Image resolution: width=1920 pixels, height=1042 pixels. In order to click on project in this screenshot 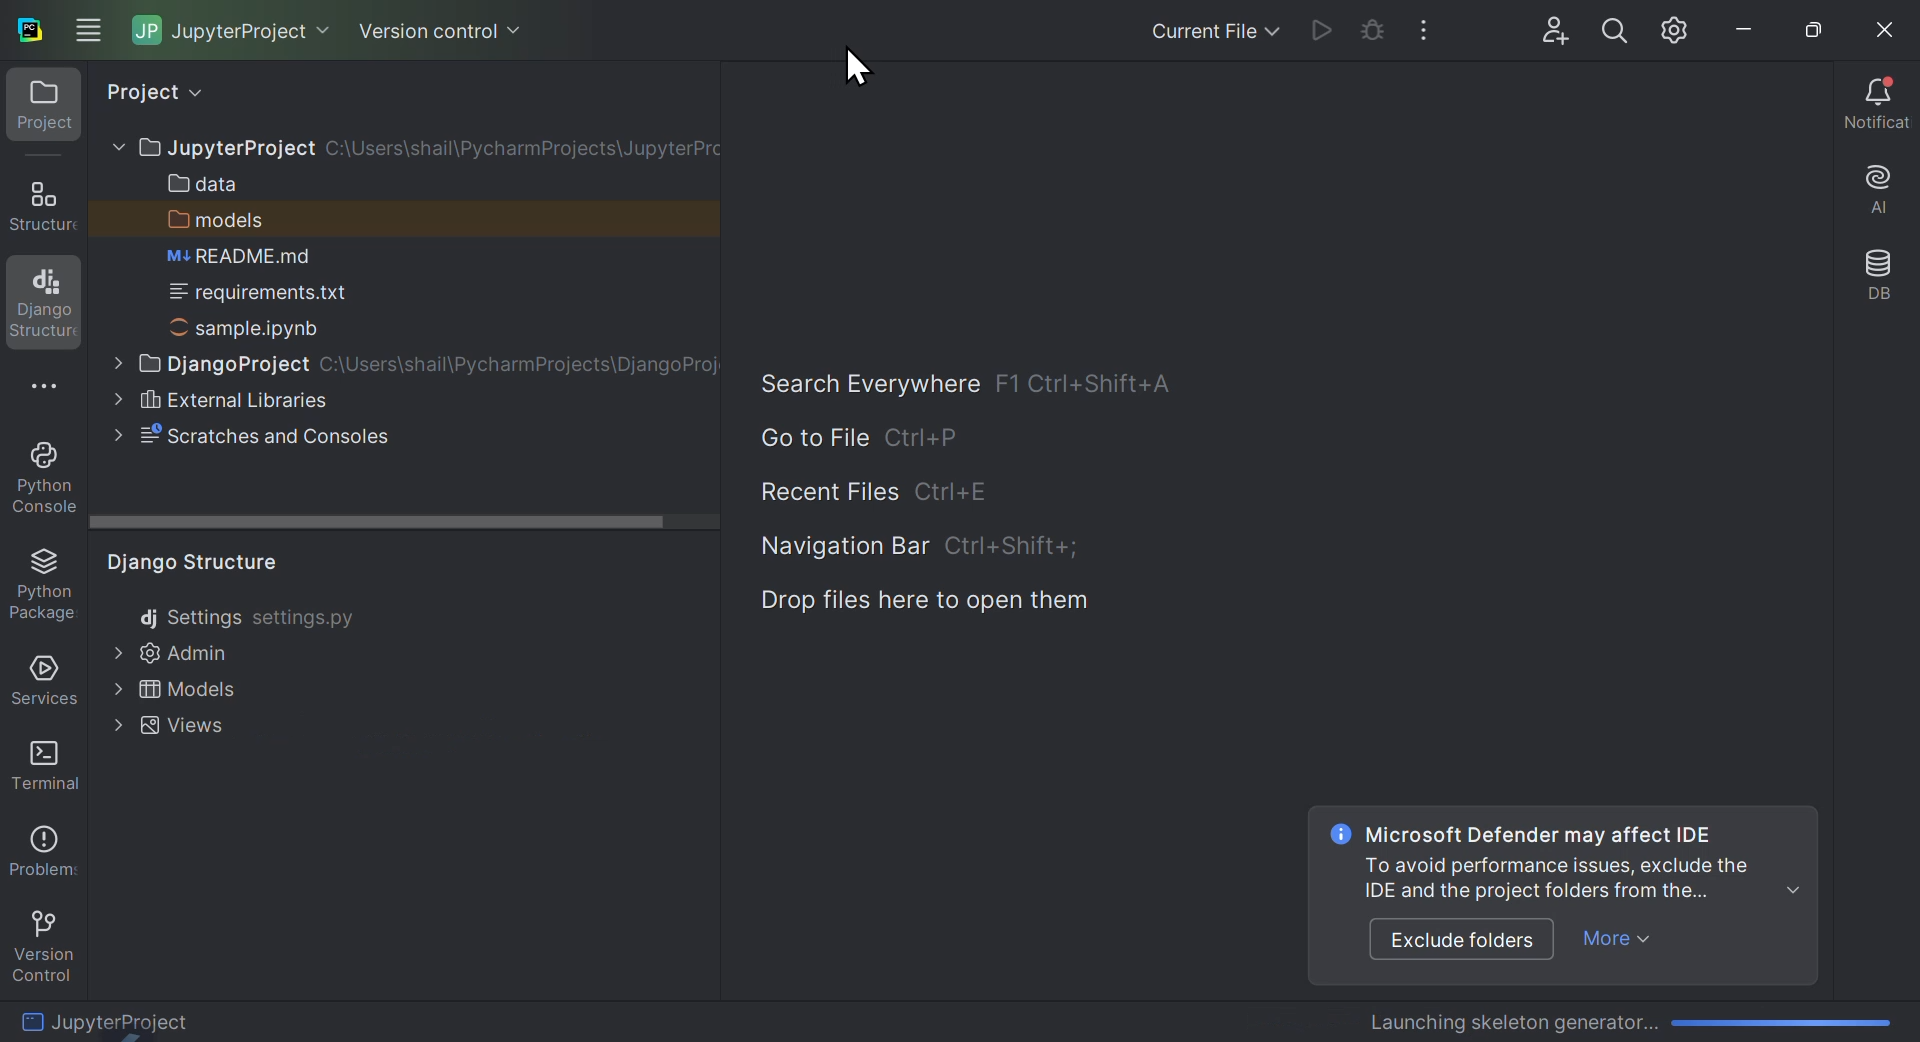, I will do `click(37, 112)`.